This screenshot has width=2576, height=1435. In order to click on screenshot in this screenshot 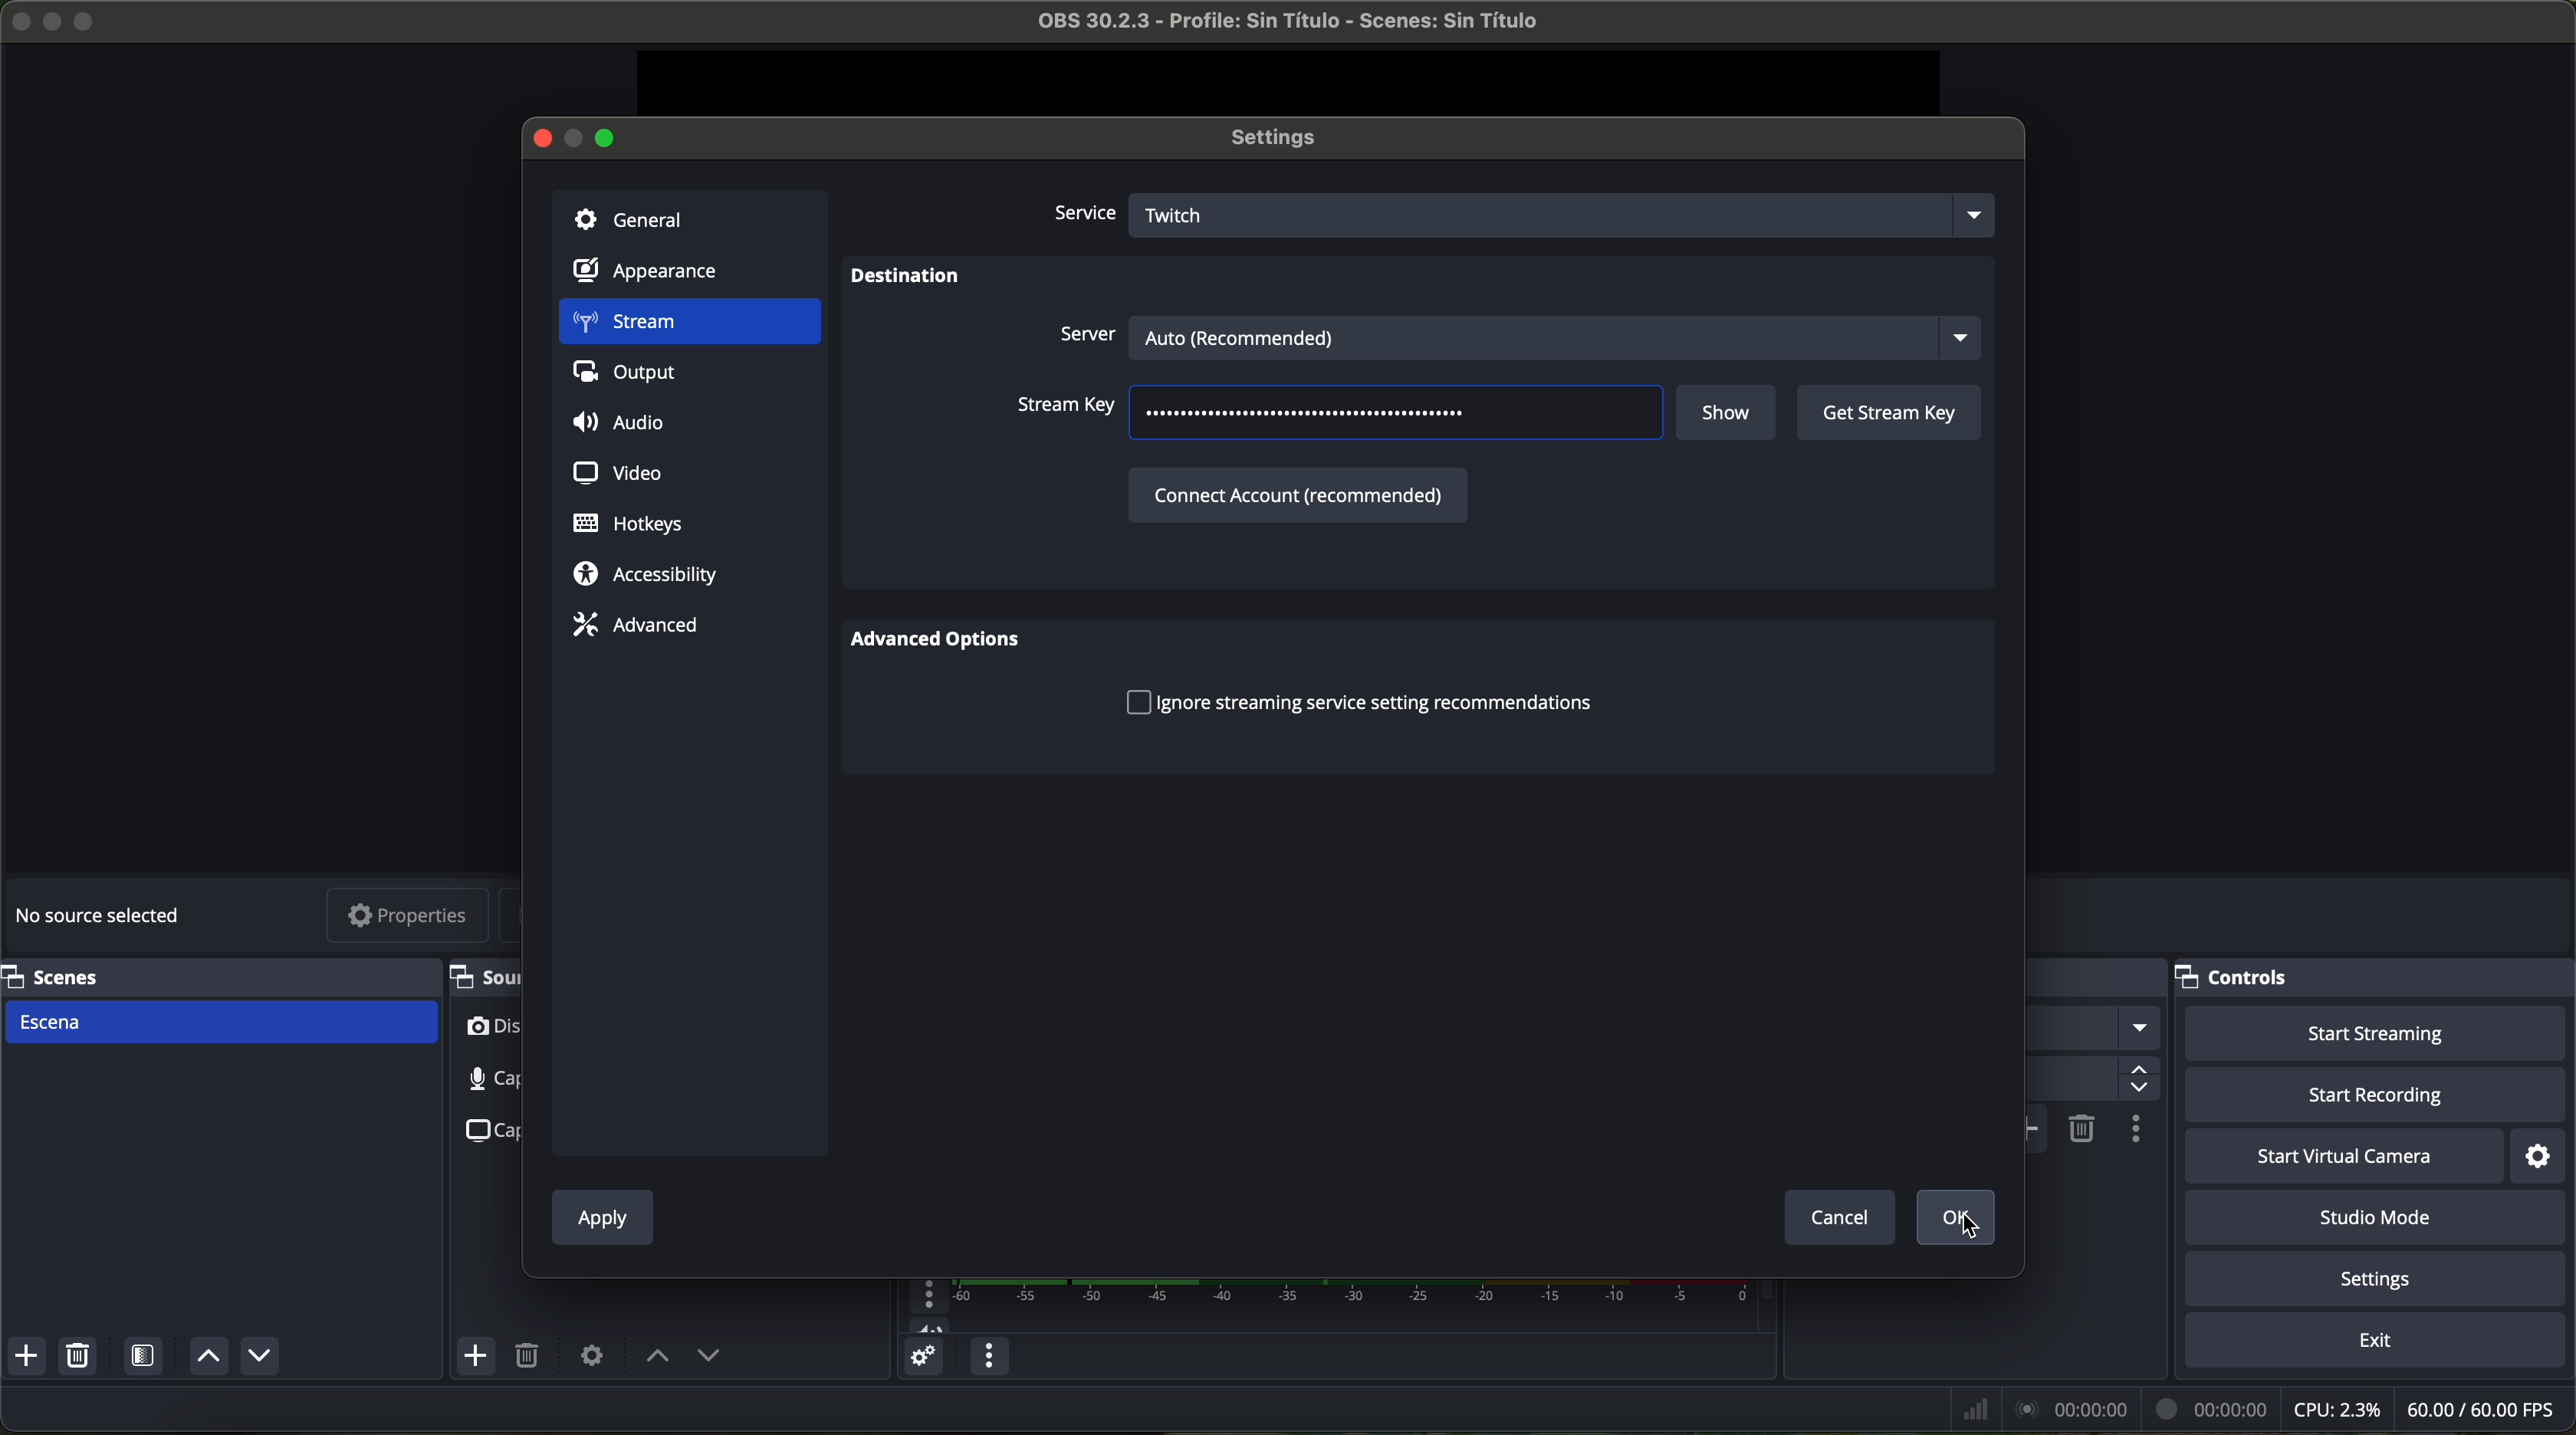, I will do `click(487, 1129)`.